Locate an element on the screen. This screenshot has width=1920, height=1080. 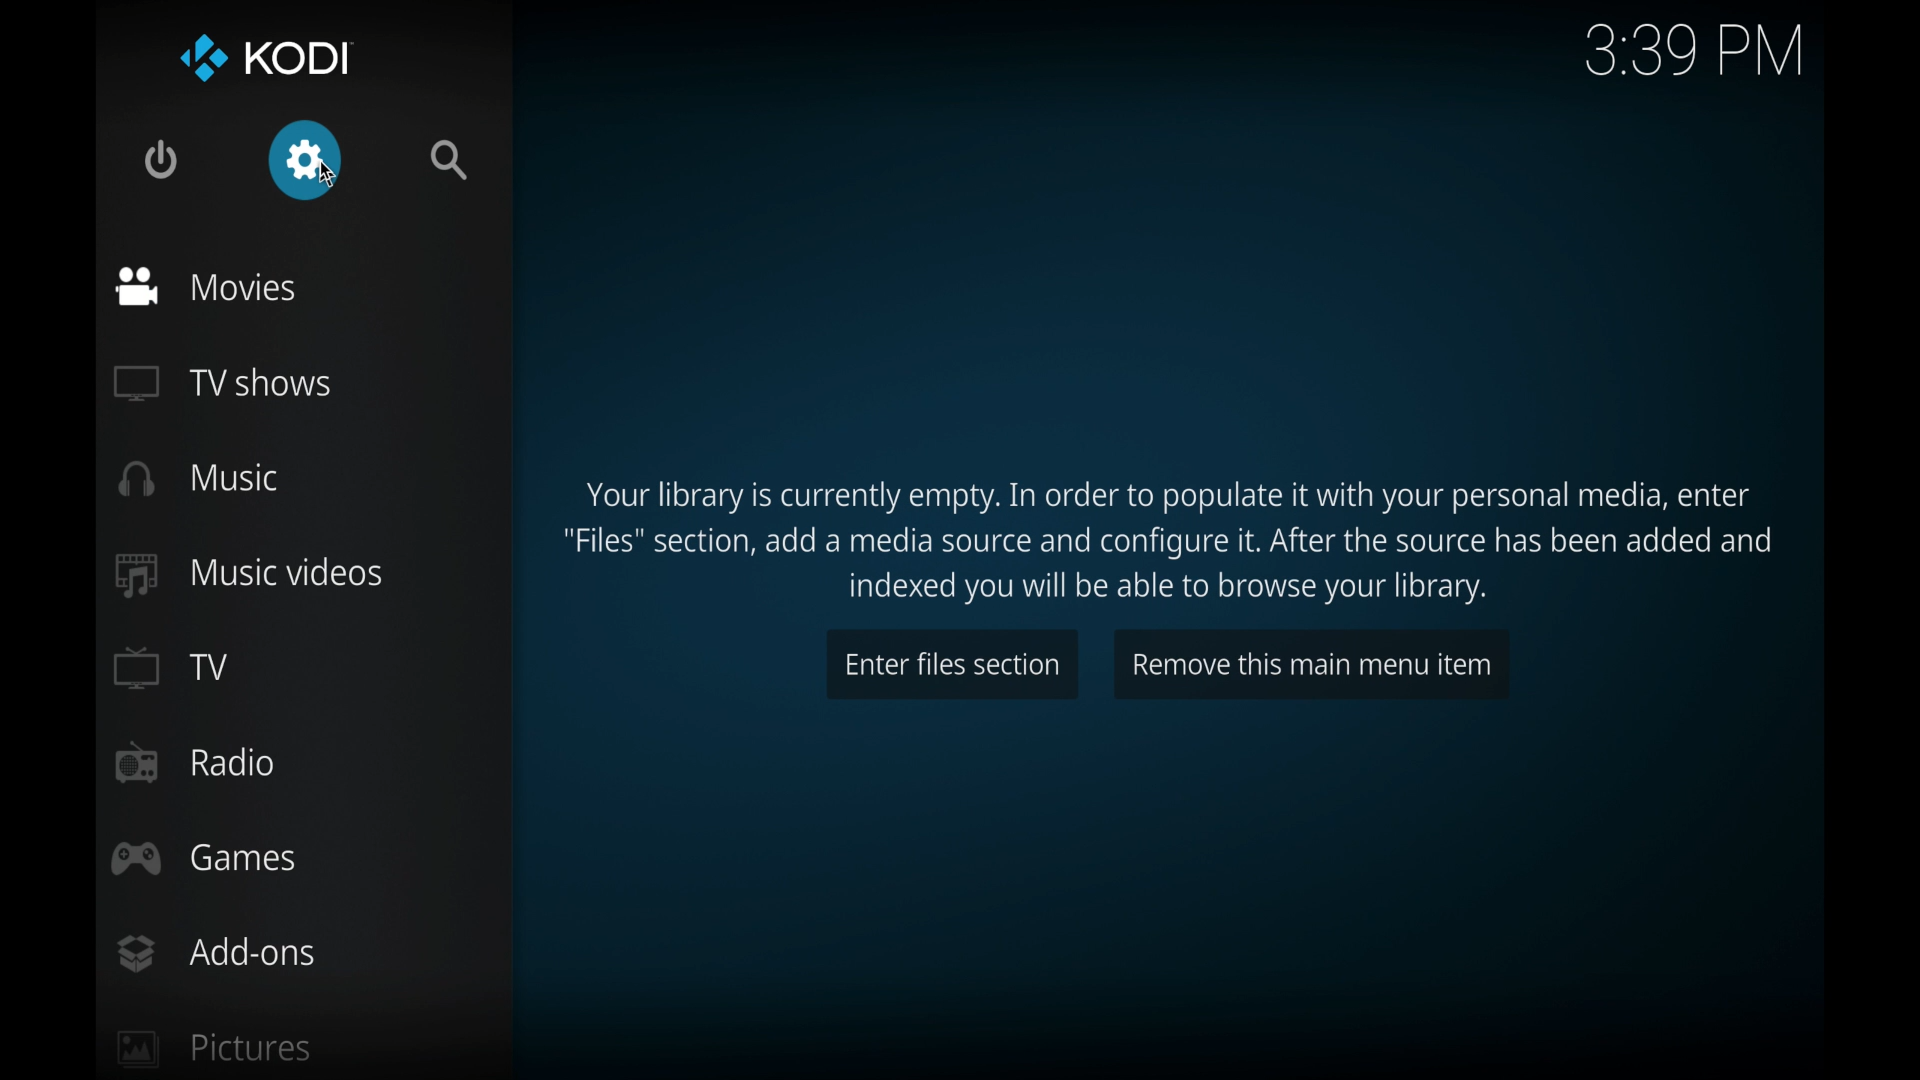
tv shows is located at coordinates (220, 383).